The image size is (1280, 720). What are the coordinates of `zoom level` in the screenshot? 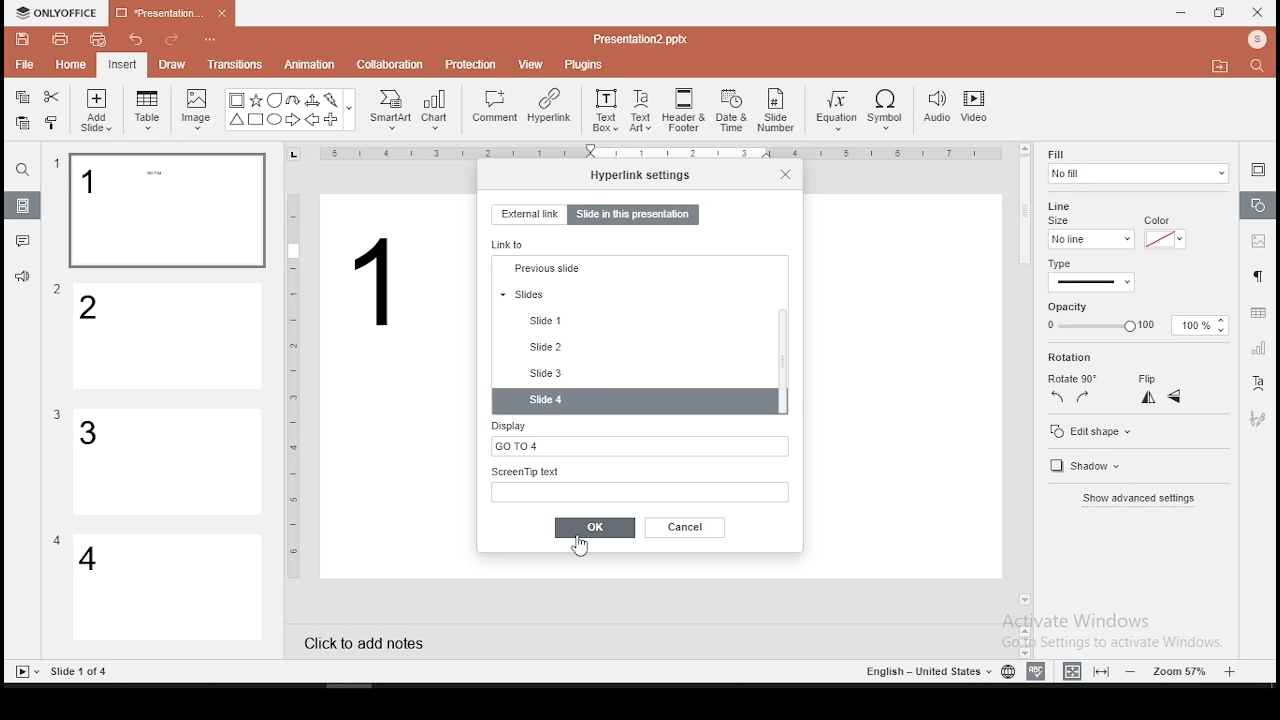 It's located at (1183, 670).